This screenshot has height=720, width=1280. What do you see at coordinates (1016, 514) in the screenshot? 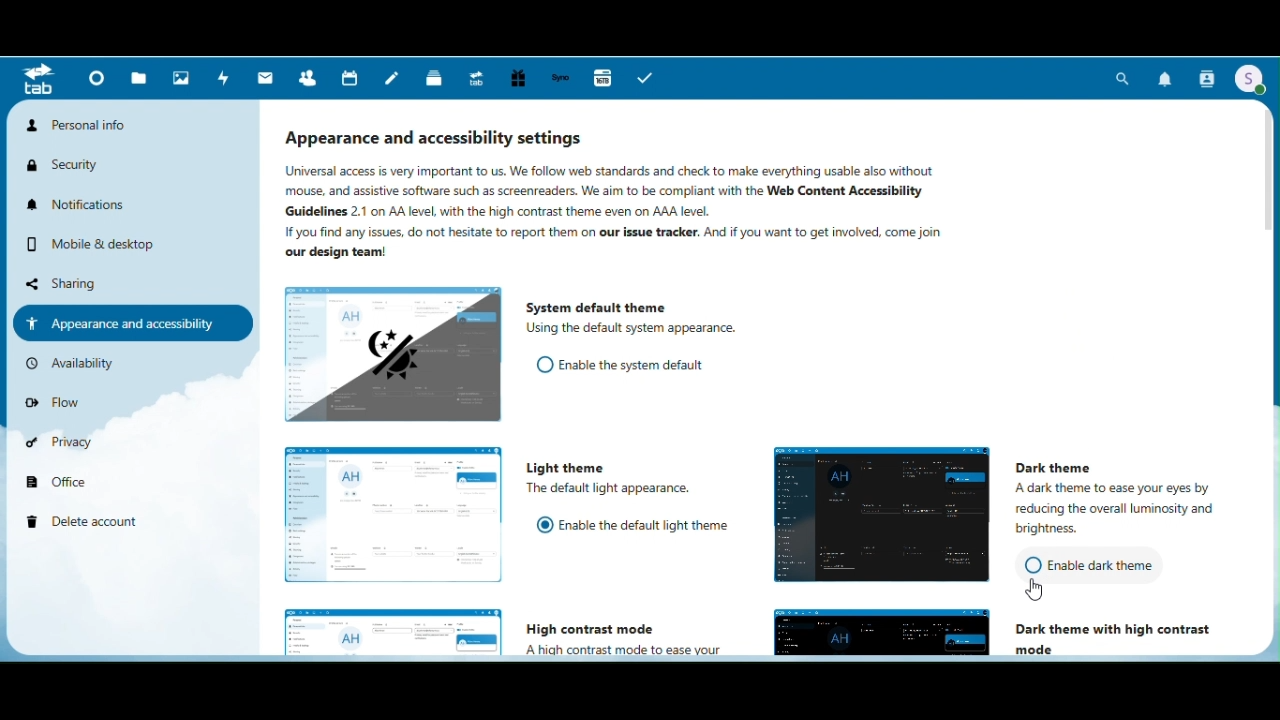
I see `dark theme` at bounding box center [1016, 514].